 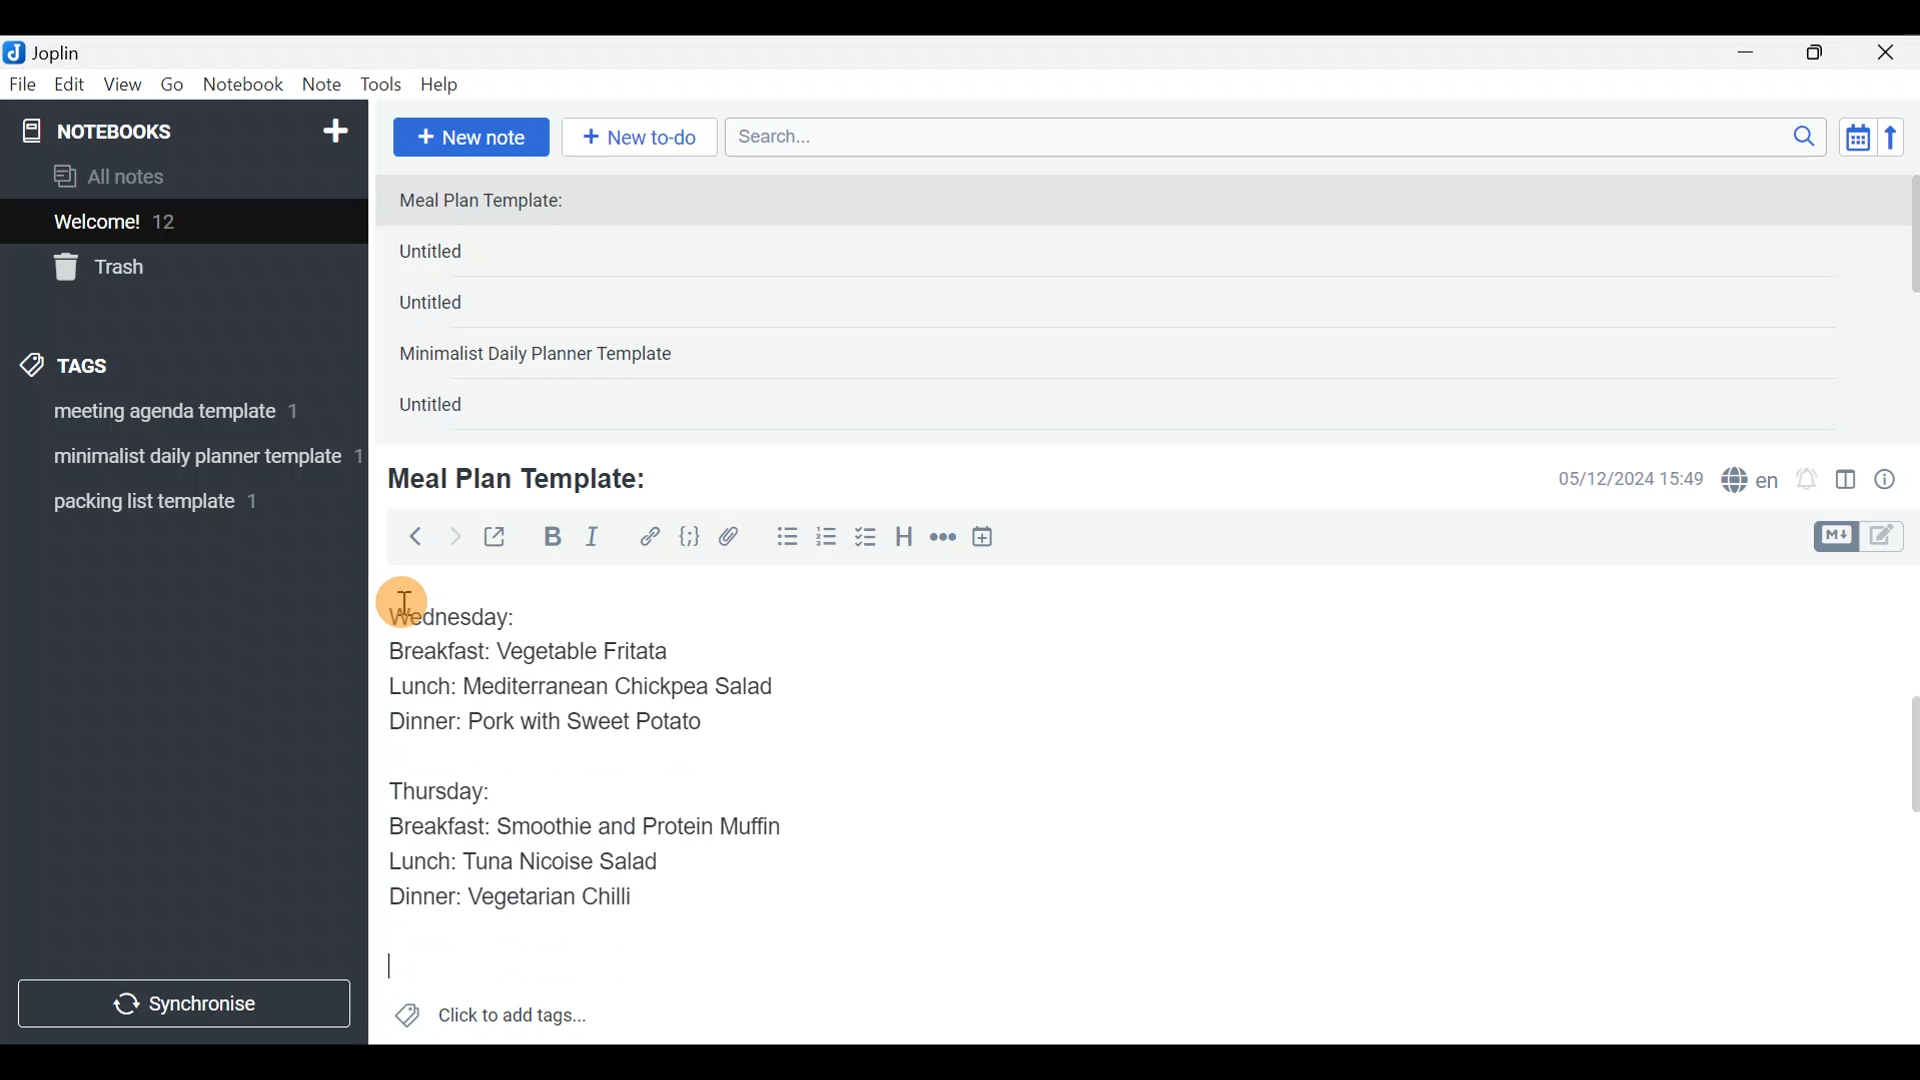 What do you see at coordinates (444, 788) in the screenshot?
I see `Thursday:` at bounding box center [444, 788].